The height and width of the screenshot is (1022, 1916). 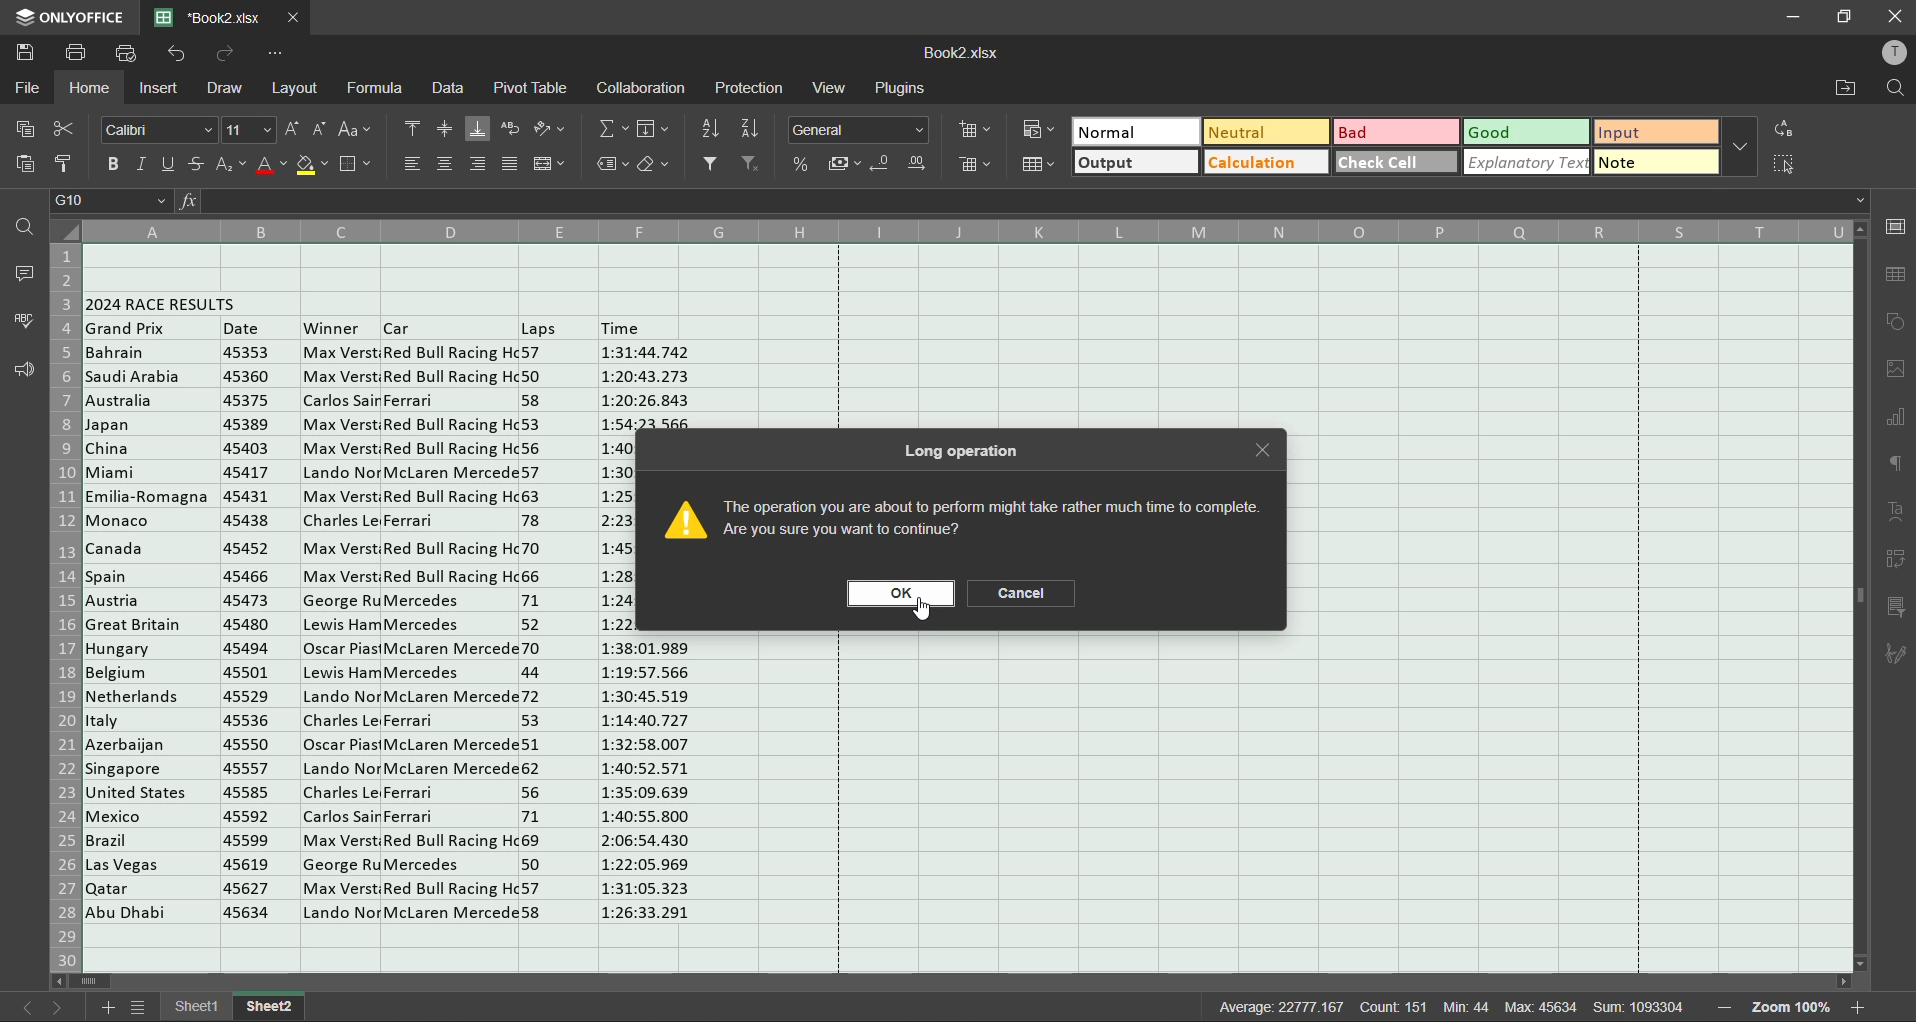 What do you see at coordinates (626, 328) in the screenshot?
I see `time` at bounding box center [626, 328].